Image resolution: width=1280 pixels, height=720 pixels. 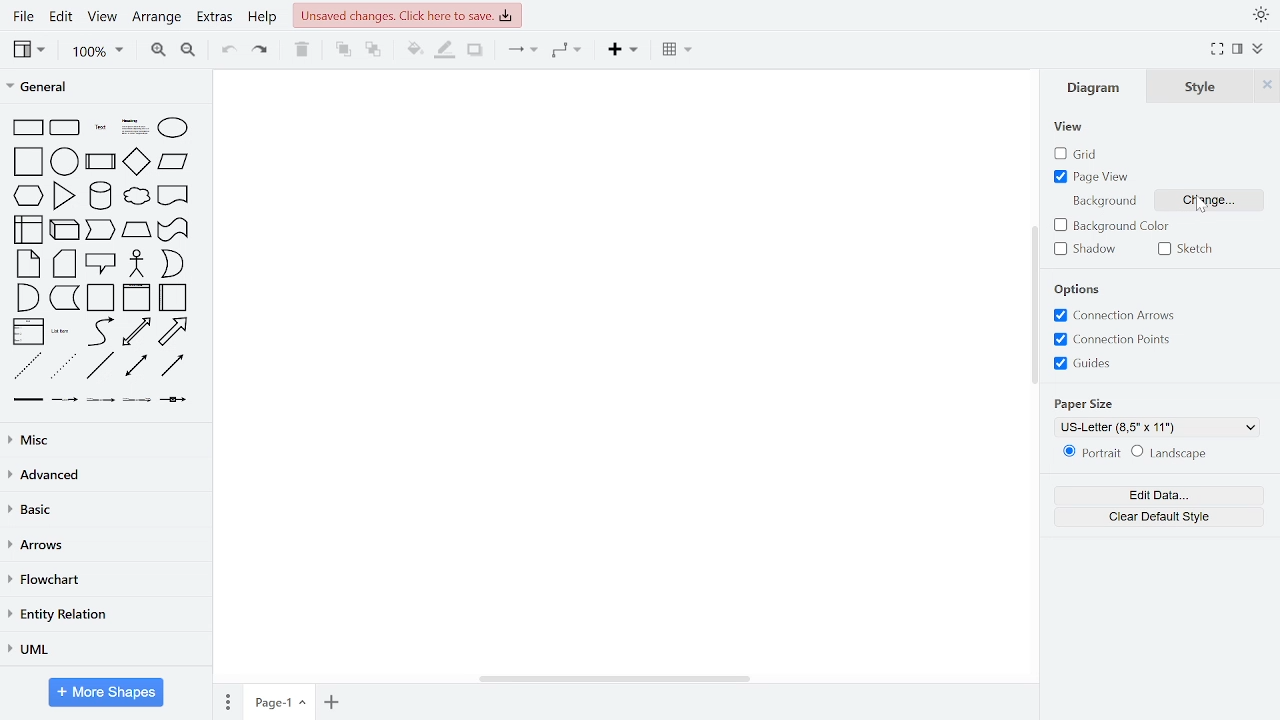 What do you see at coordinates (278, 702) in the screenshot?
I see `current page` at bounding box center [278, 702].